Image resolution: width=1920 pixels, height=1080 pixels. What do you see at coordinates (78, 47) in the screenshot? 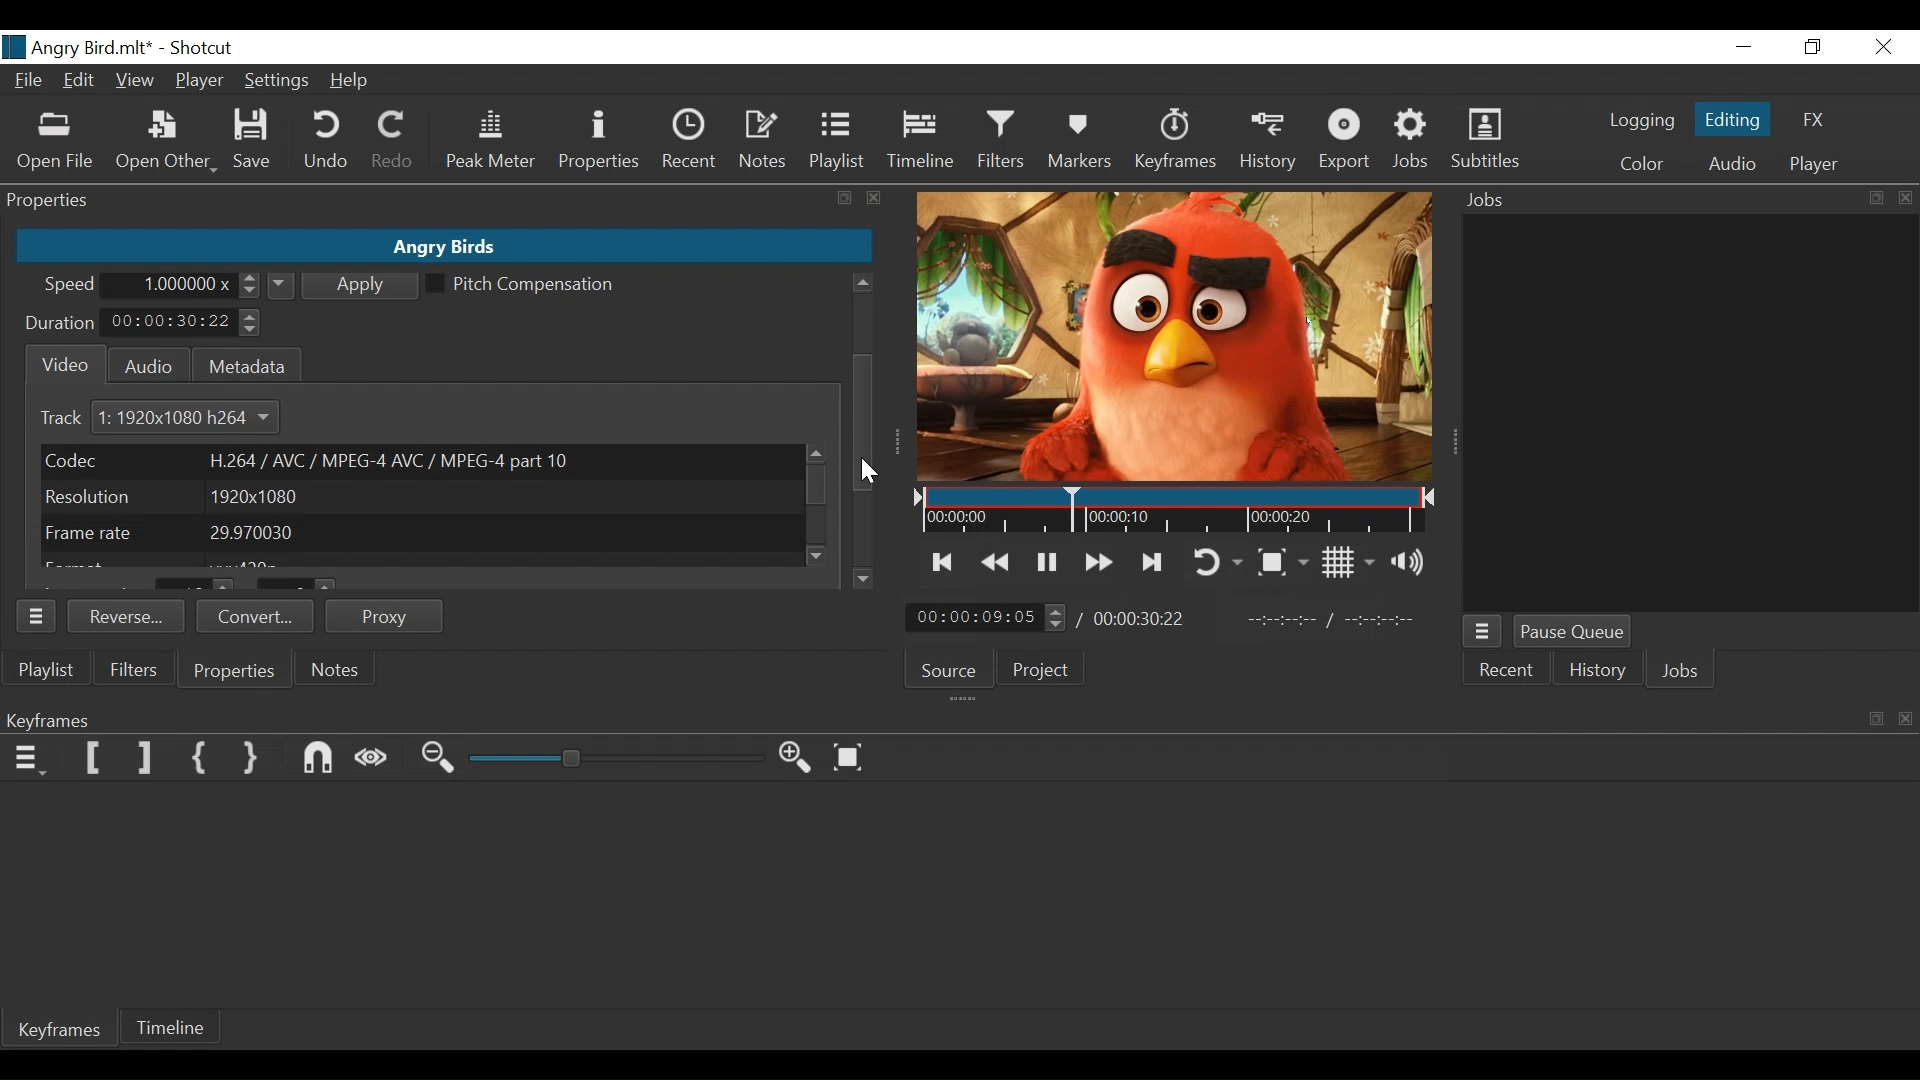
I see `File Name` at bounding box center [78, 47].